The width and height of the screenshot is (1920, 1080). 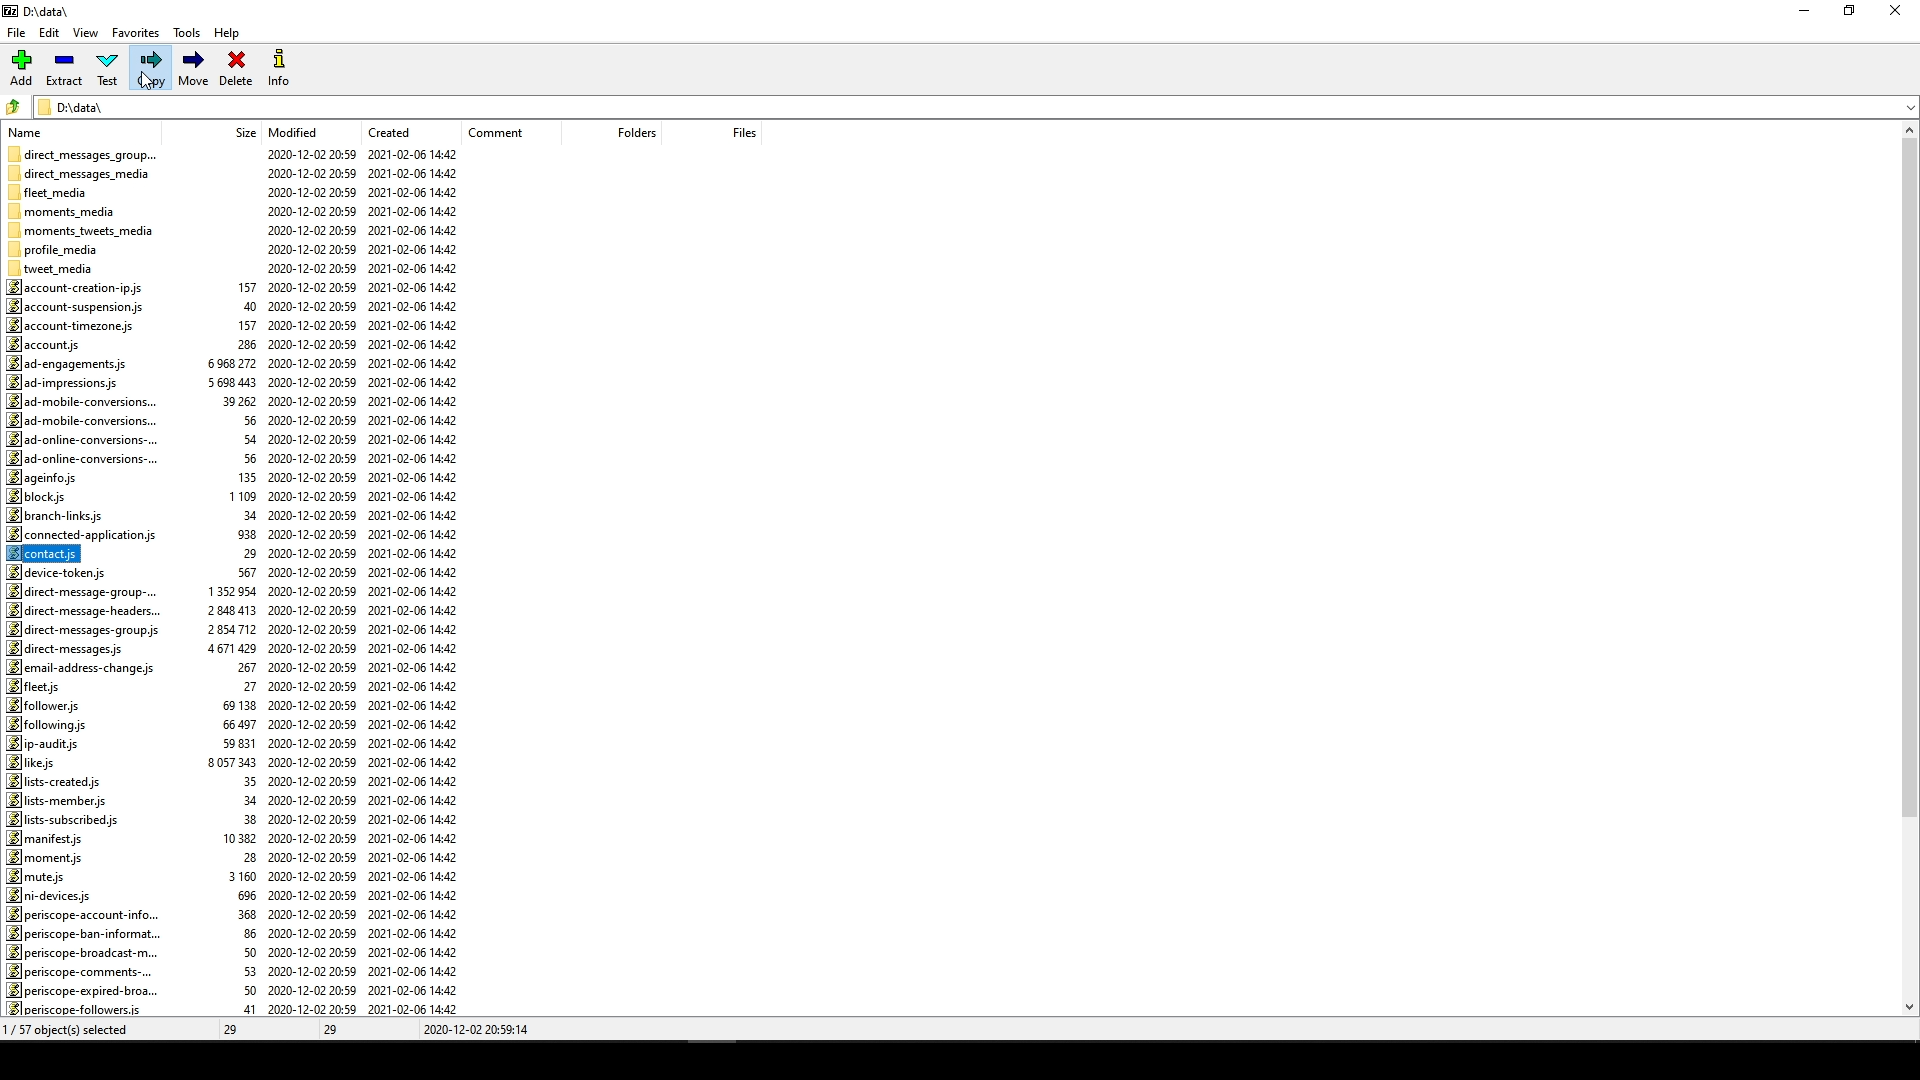 I want to click on name, so click(x=32, y=131).